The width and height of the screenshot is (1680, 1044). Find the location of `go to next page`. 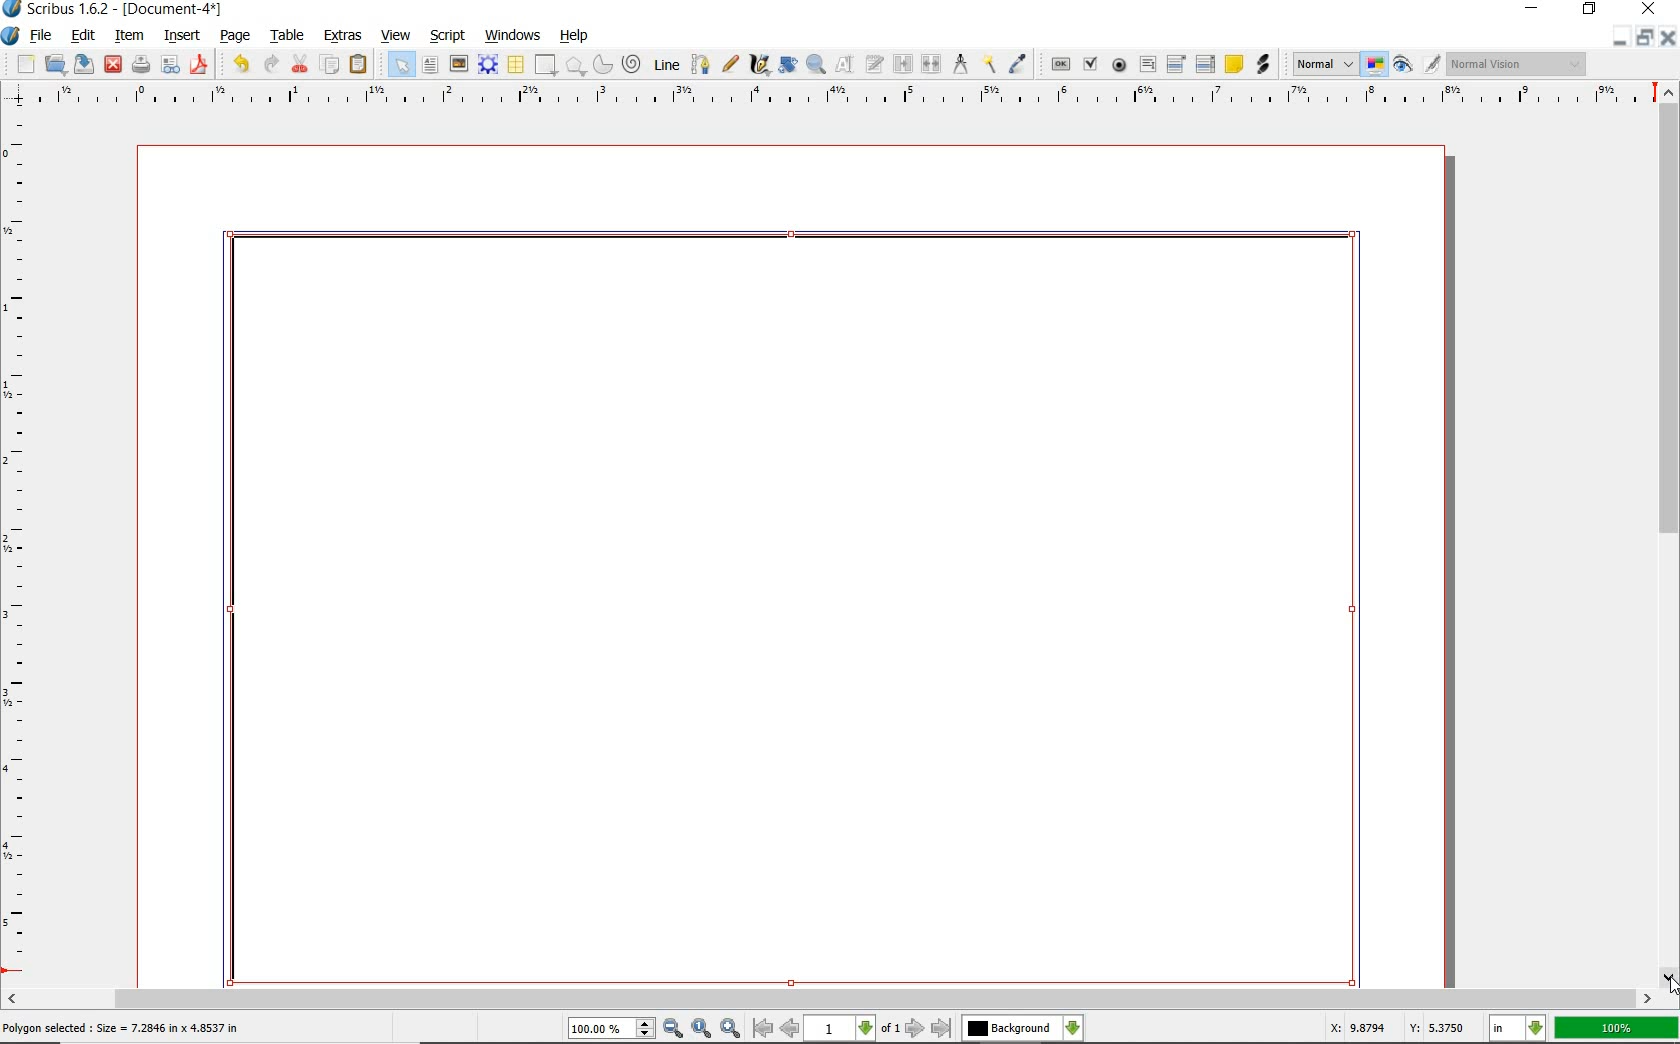

go to next page is located at coordinates (916, 1028).